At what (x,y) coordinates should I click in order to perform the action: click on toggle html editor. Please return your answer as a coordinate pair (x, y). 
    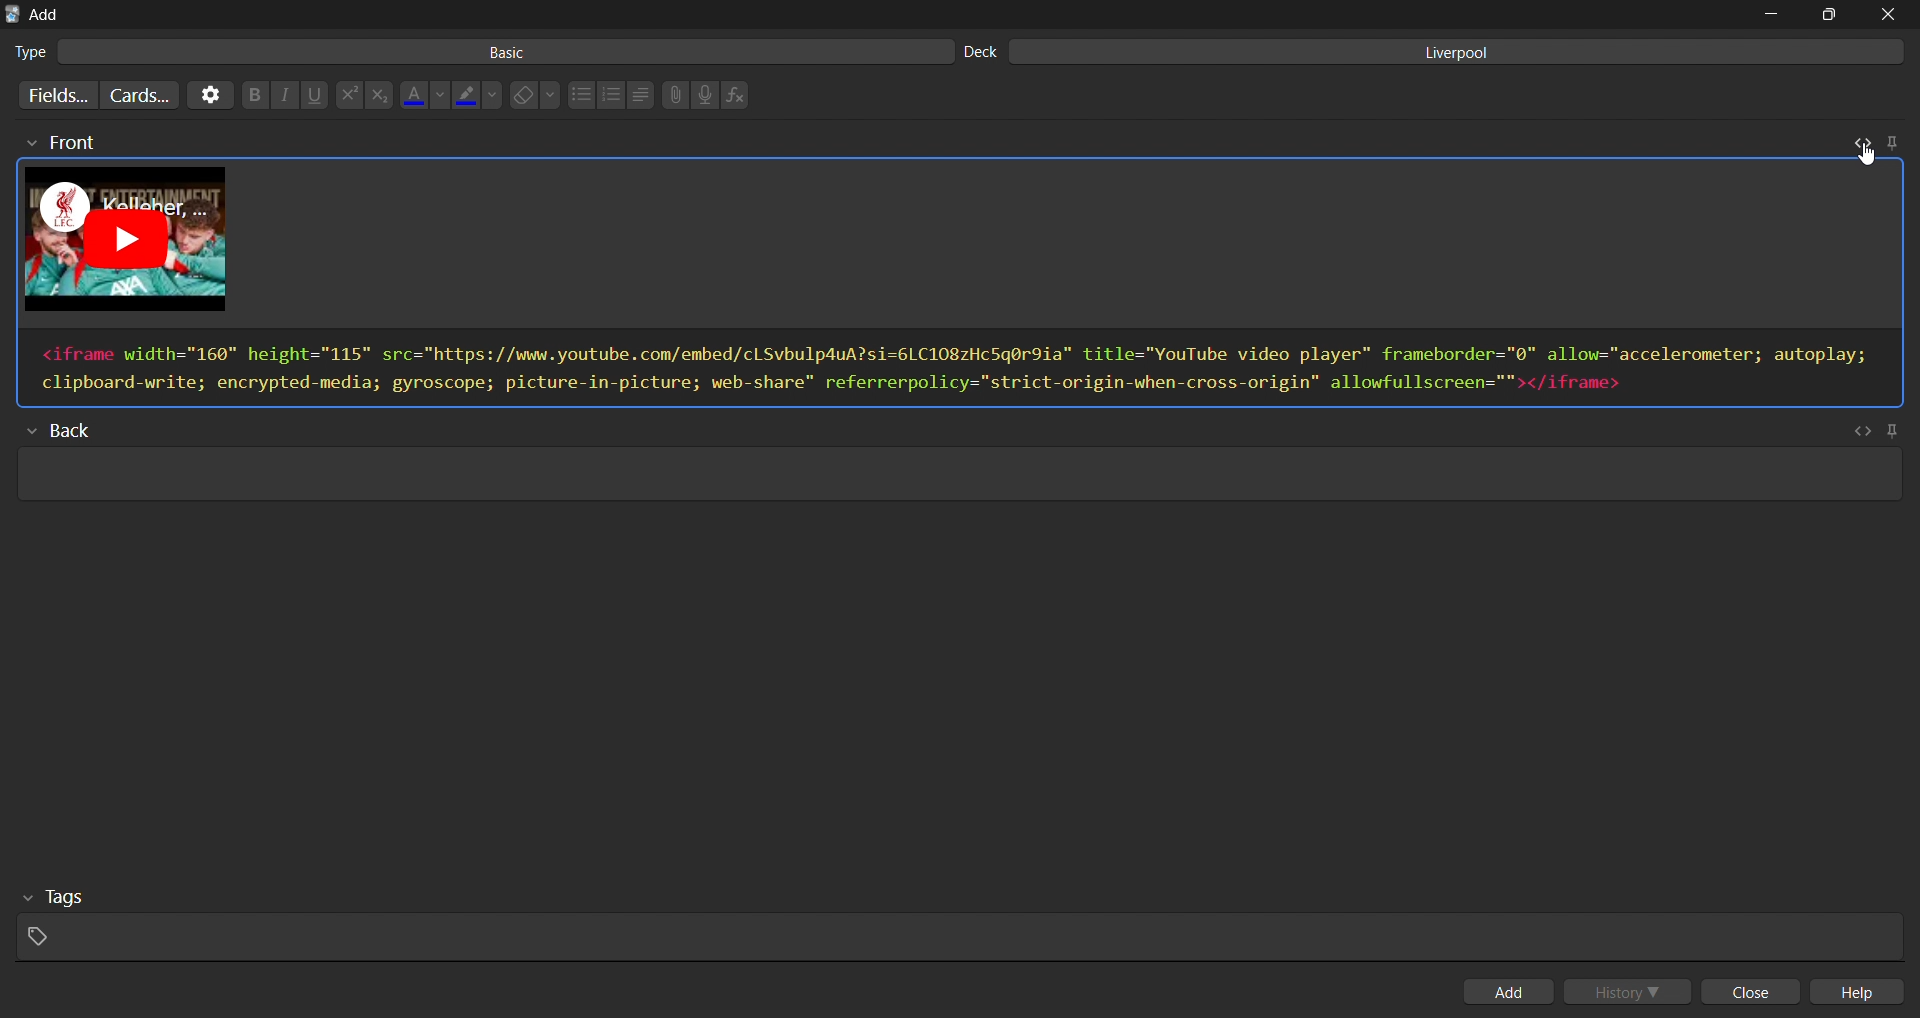
    Looking at the image, I should click on (1858, 141).